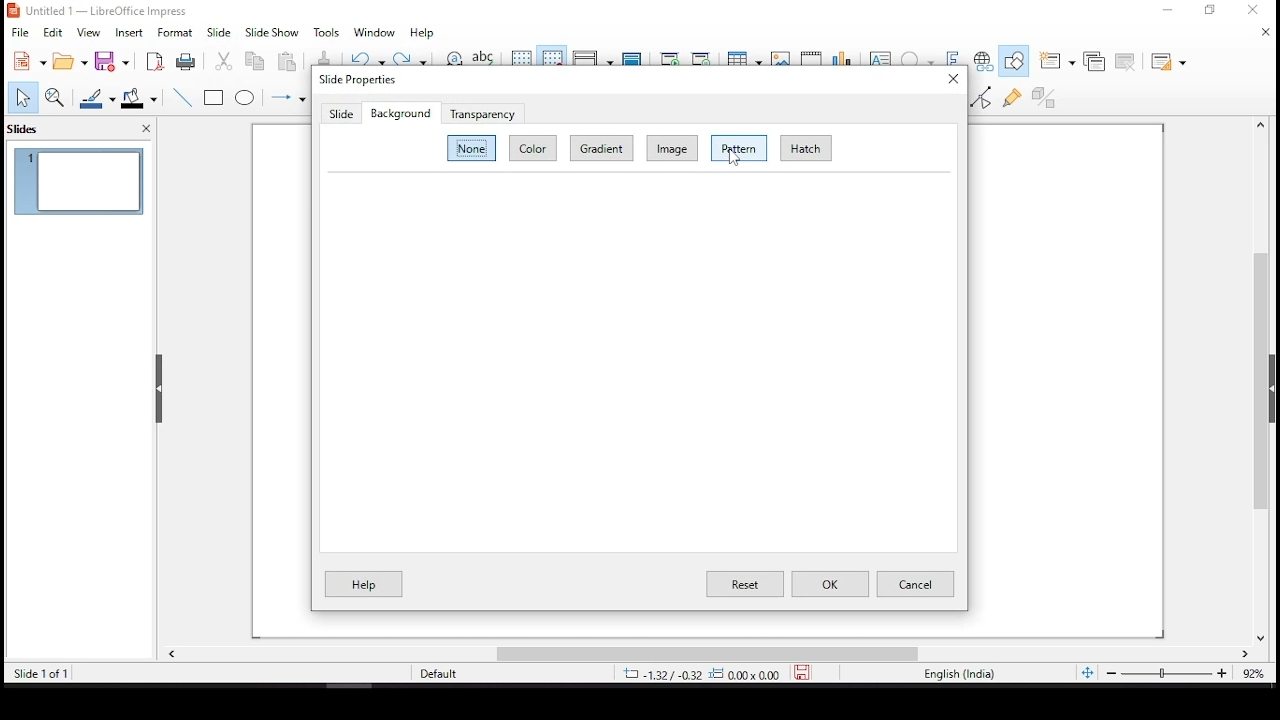  What do you see at coordinates (1165, 673) in the screenshot?
I see `zoom slider` at bounding box center [1165, 673].